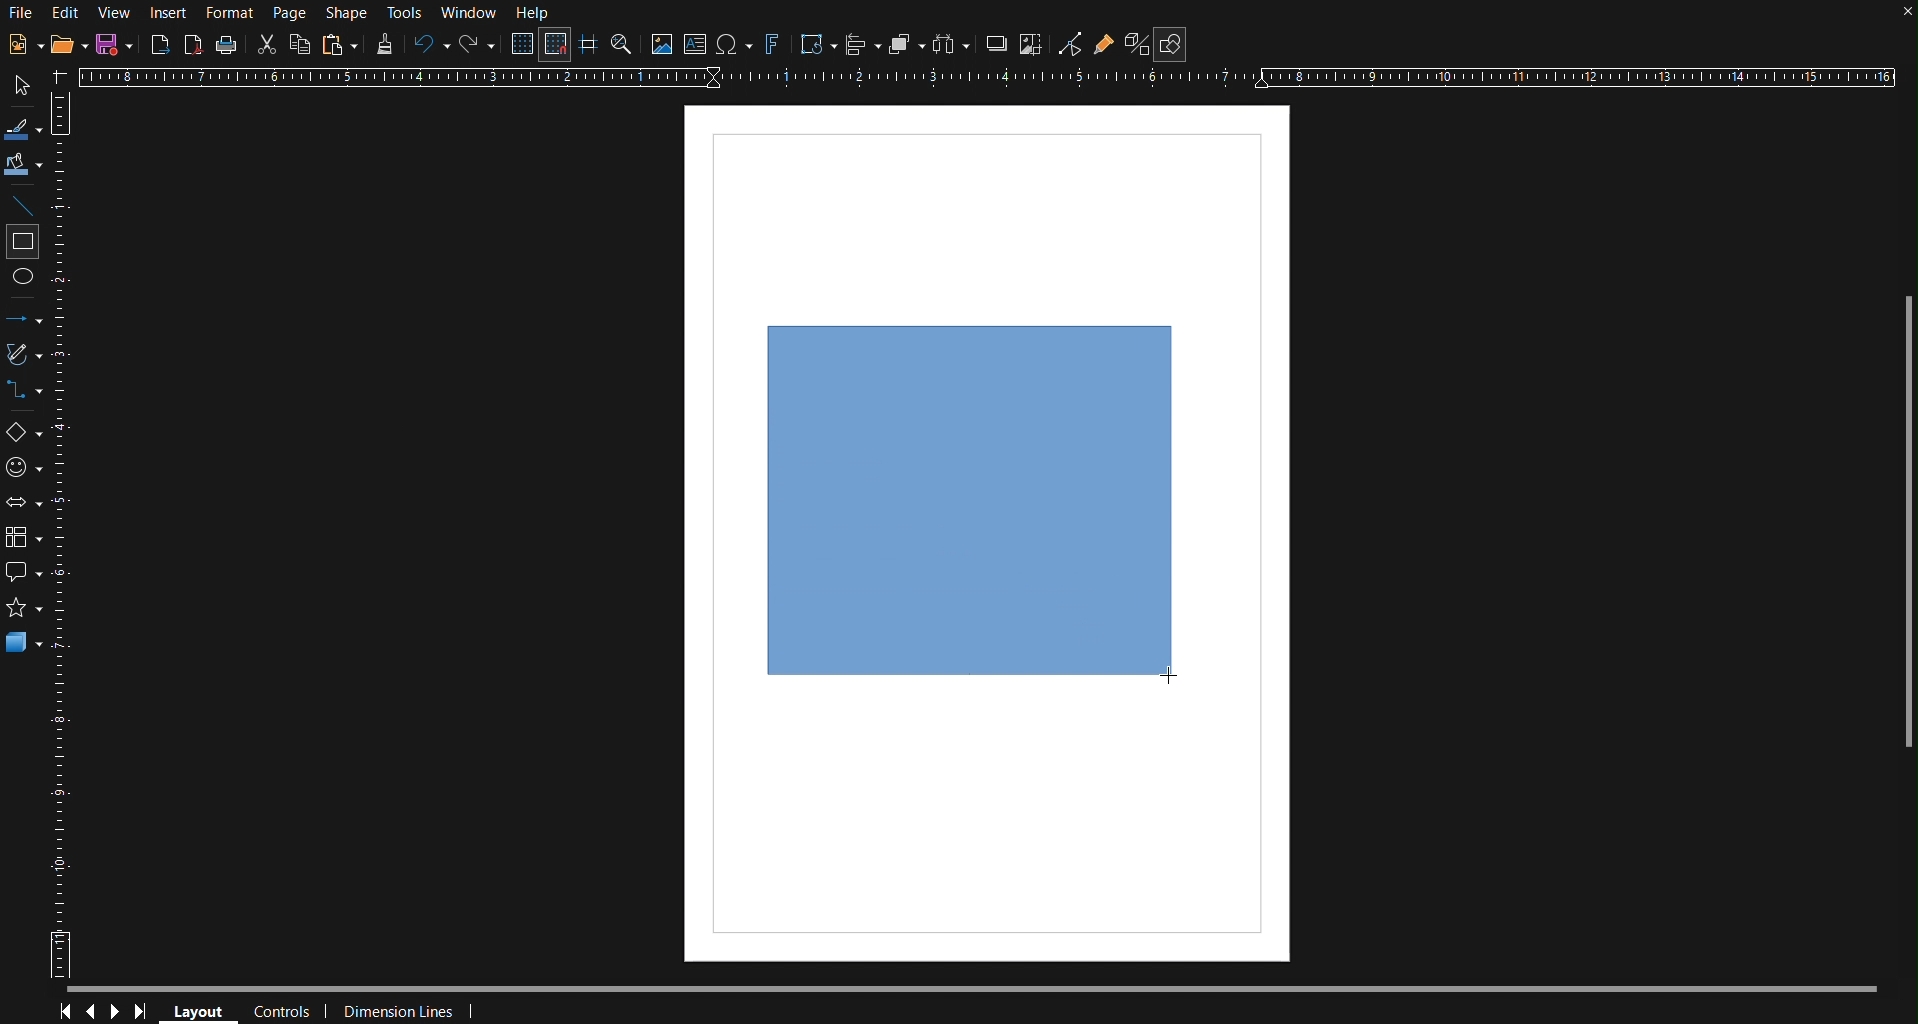 The height and width of the screenshot is (1024, 1918). What do you see at coordinates (476, 45) in the screenshot?
I see `Redo` at bounding box center [476, 45].